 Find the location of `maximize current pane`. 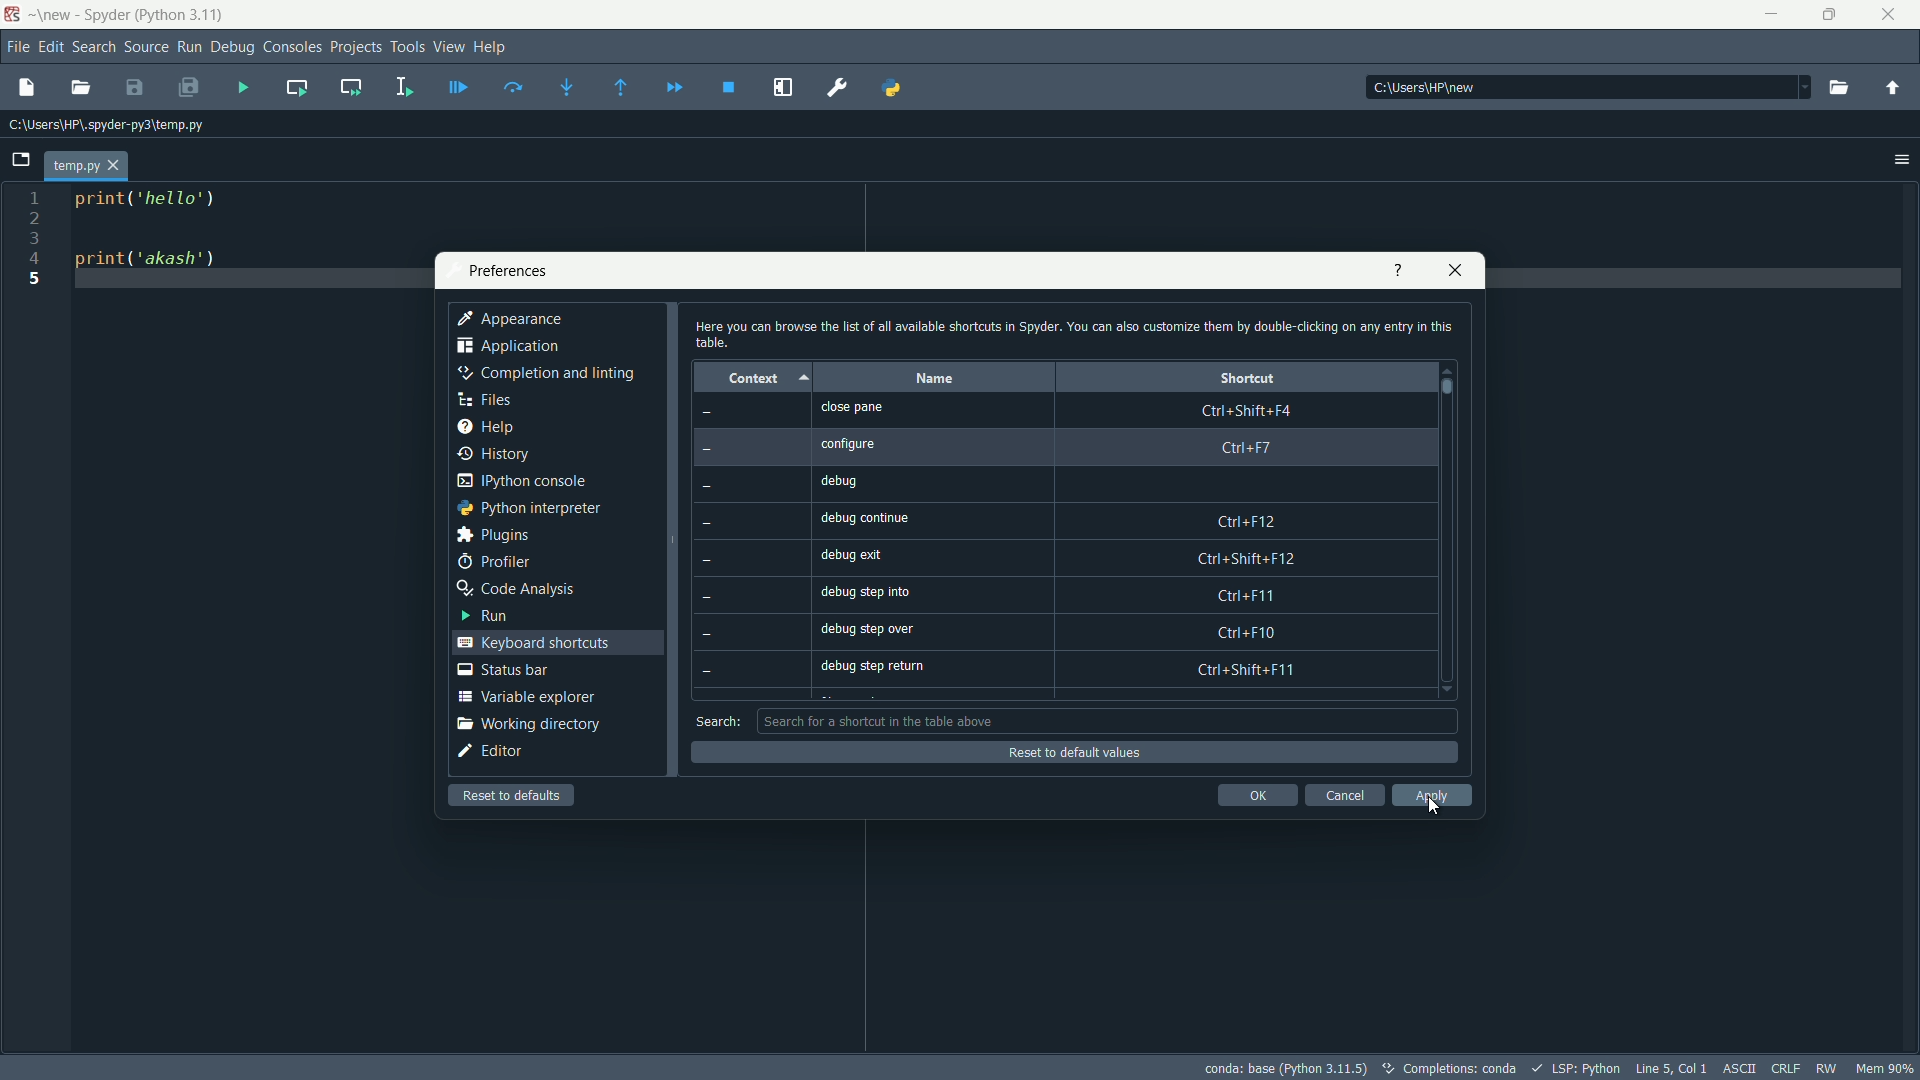

maximize current pane is located at coordinates (784, 88).